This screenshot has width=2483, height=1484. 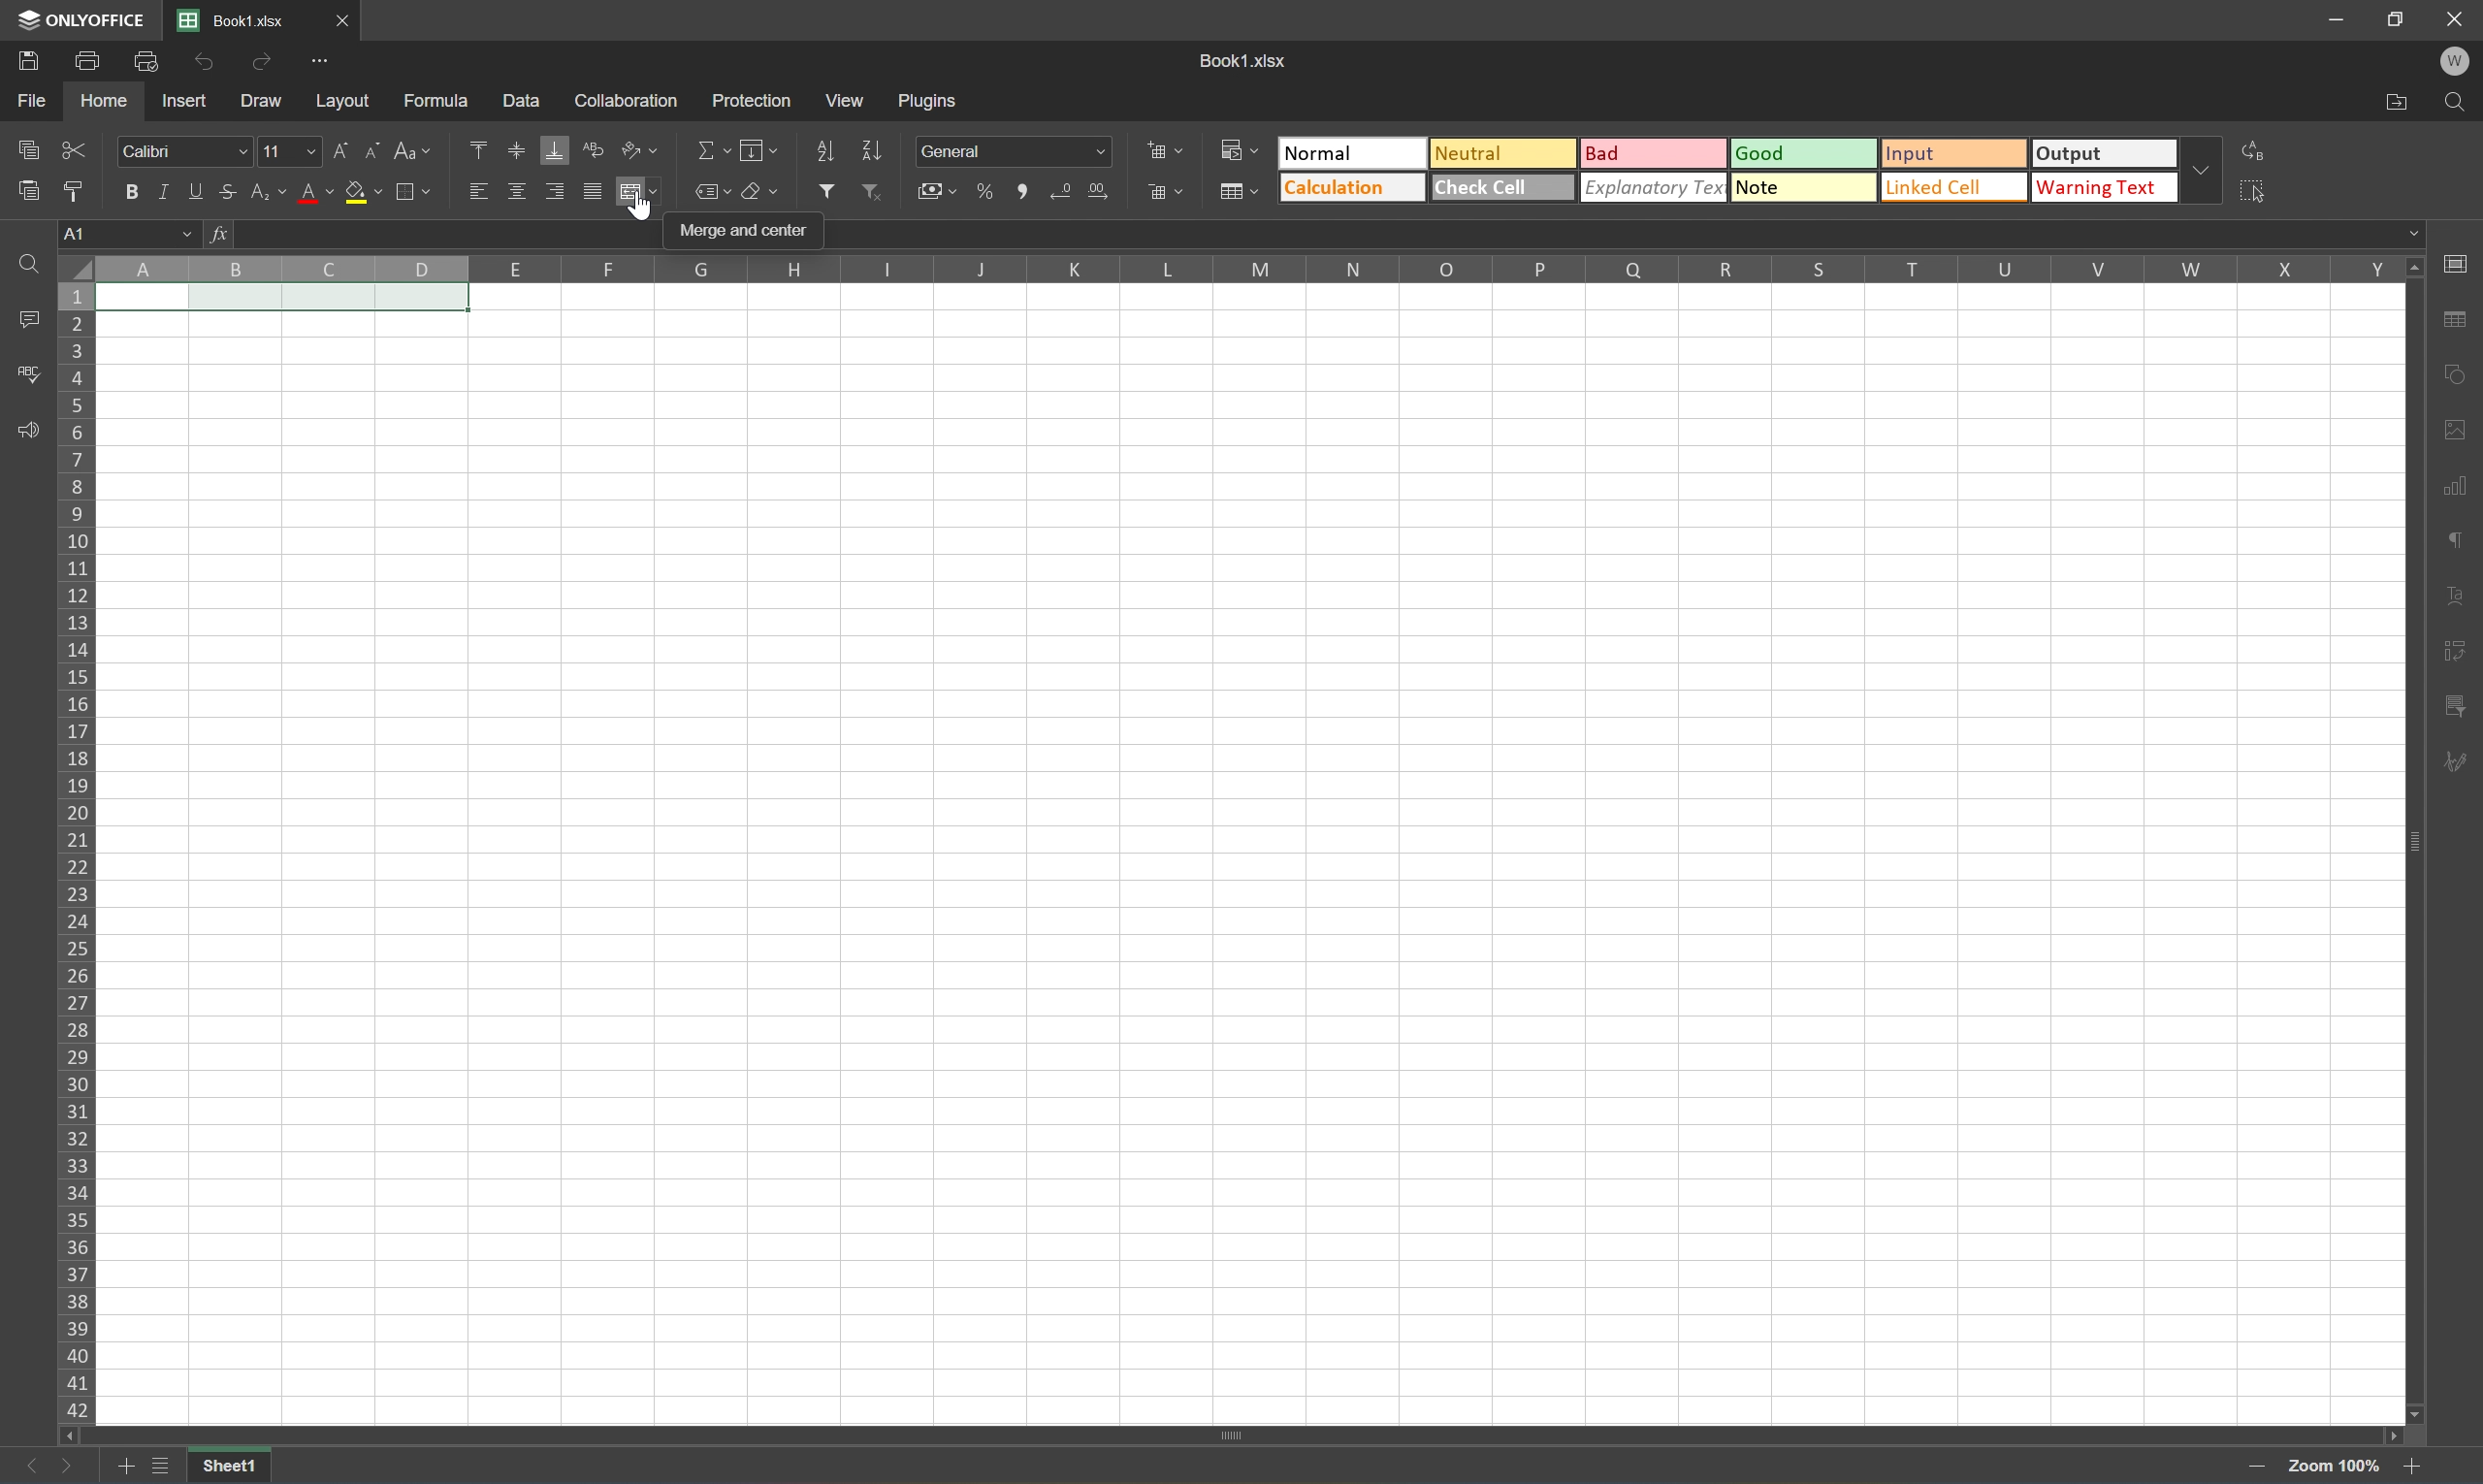 I want to click on Row numbers, so click(x=74, y=856).